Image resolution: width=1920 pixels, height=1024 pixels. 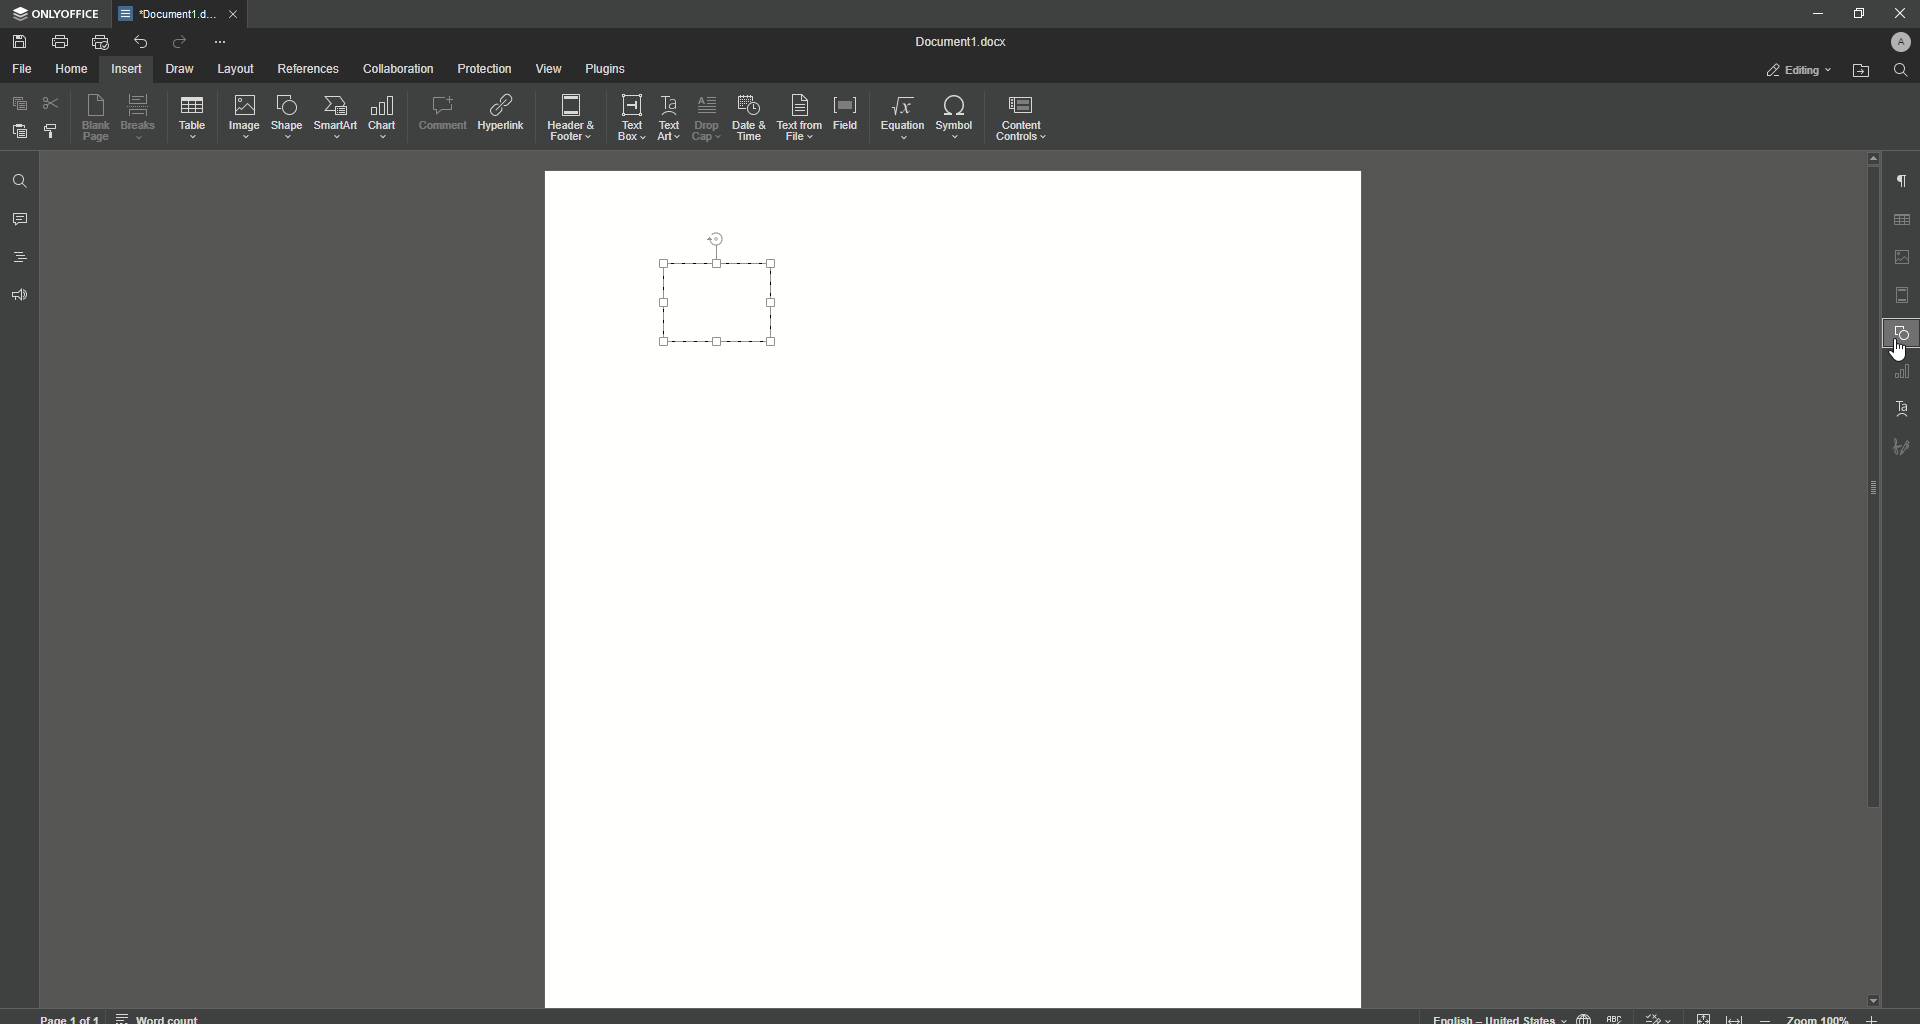 What do you see at coordinates (170, 14) in the screenshot?
I see `Tab 1` at bounding box center [170, 14].